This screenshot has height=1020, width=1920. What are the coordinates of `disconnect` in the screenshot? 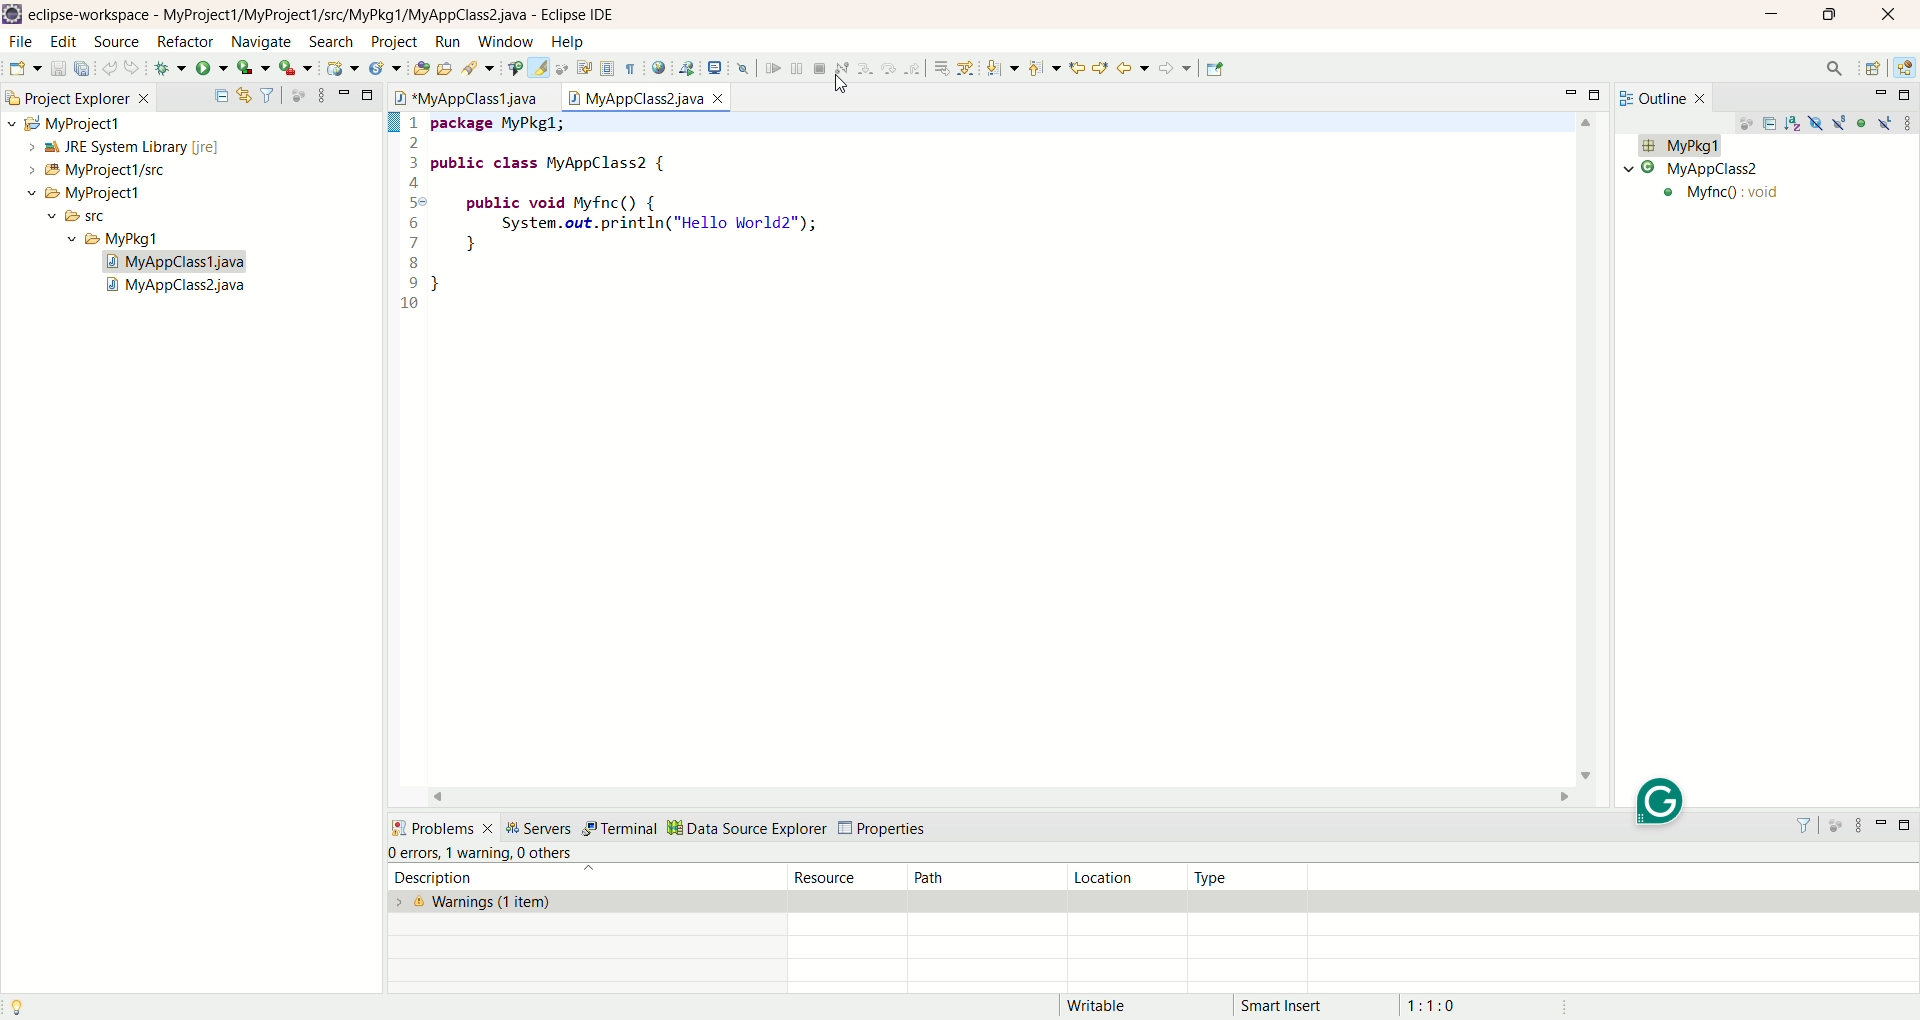 It's located at (841, 69).